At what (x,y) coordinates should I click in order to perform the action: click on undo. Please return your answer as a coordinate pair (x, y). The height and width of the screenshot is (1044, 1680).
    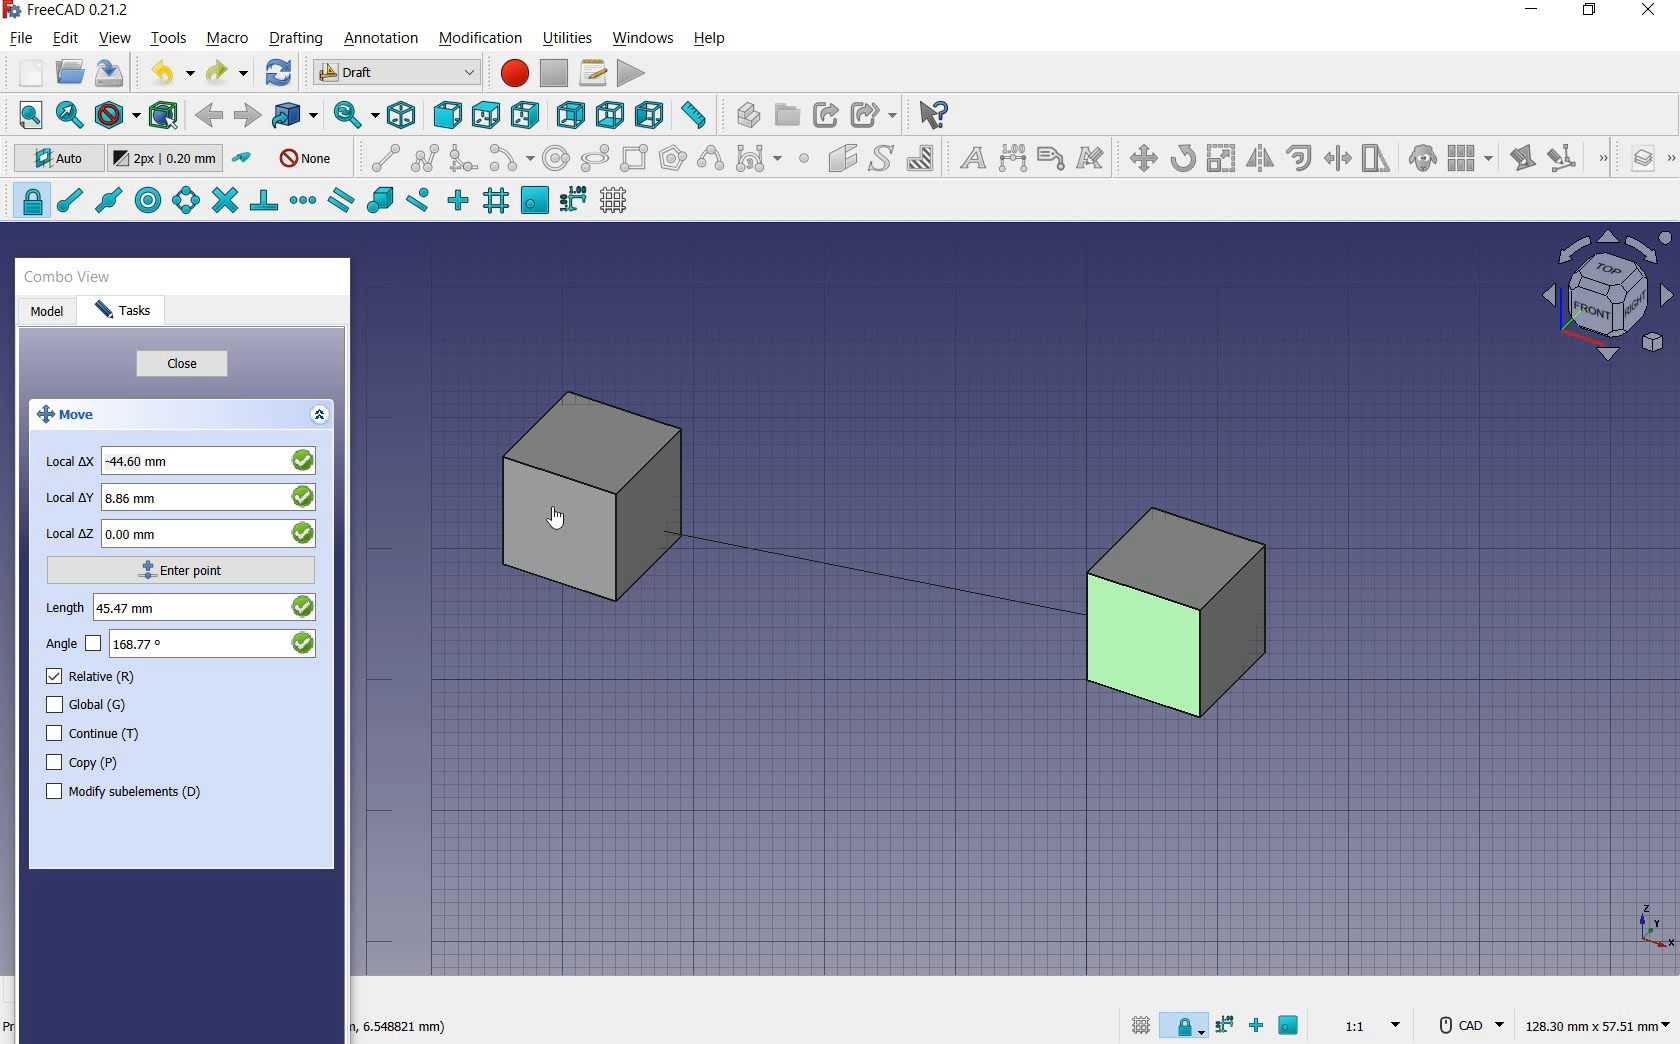
    Looking at the image, I should click on (165, 72).